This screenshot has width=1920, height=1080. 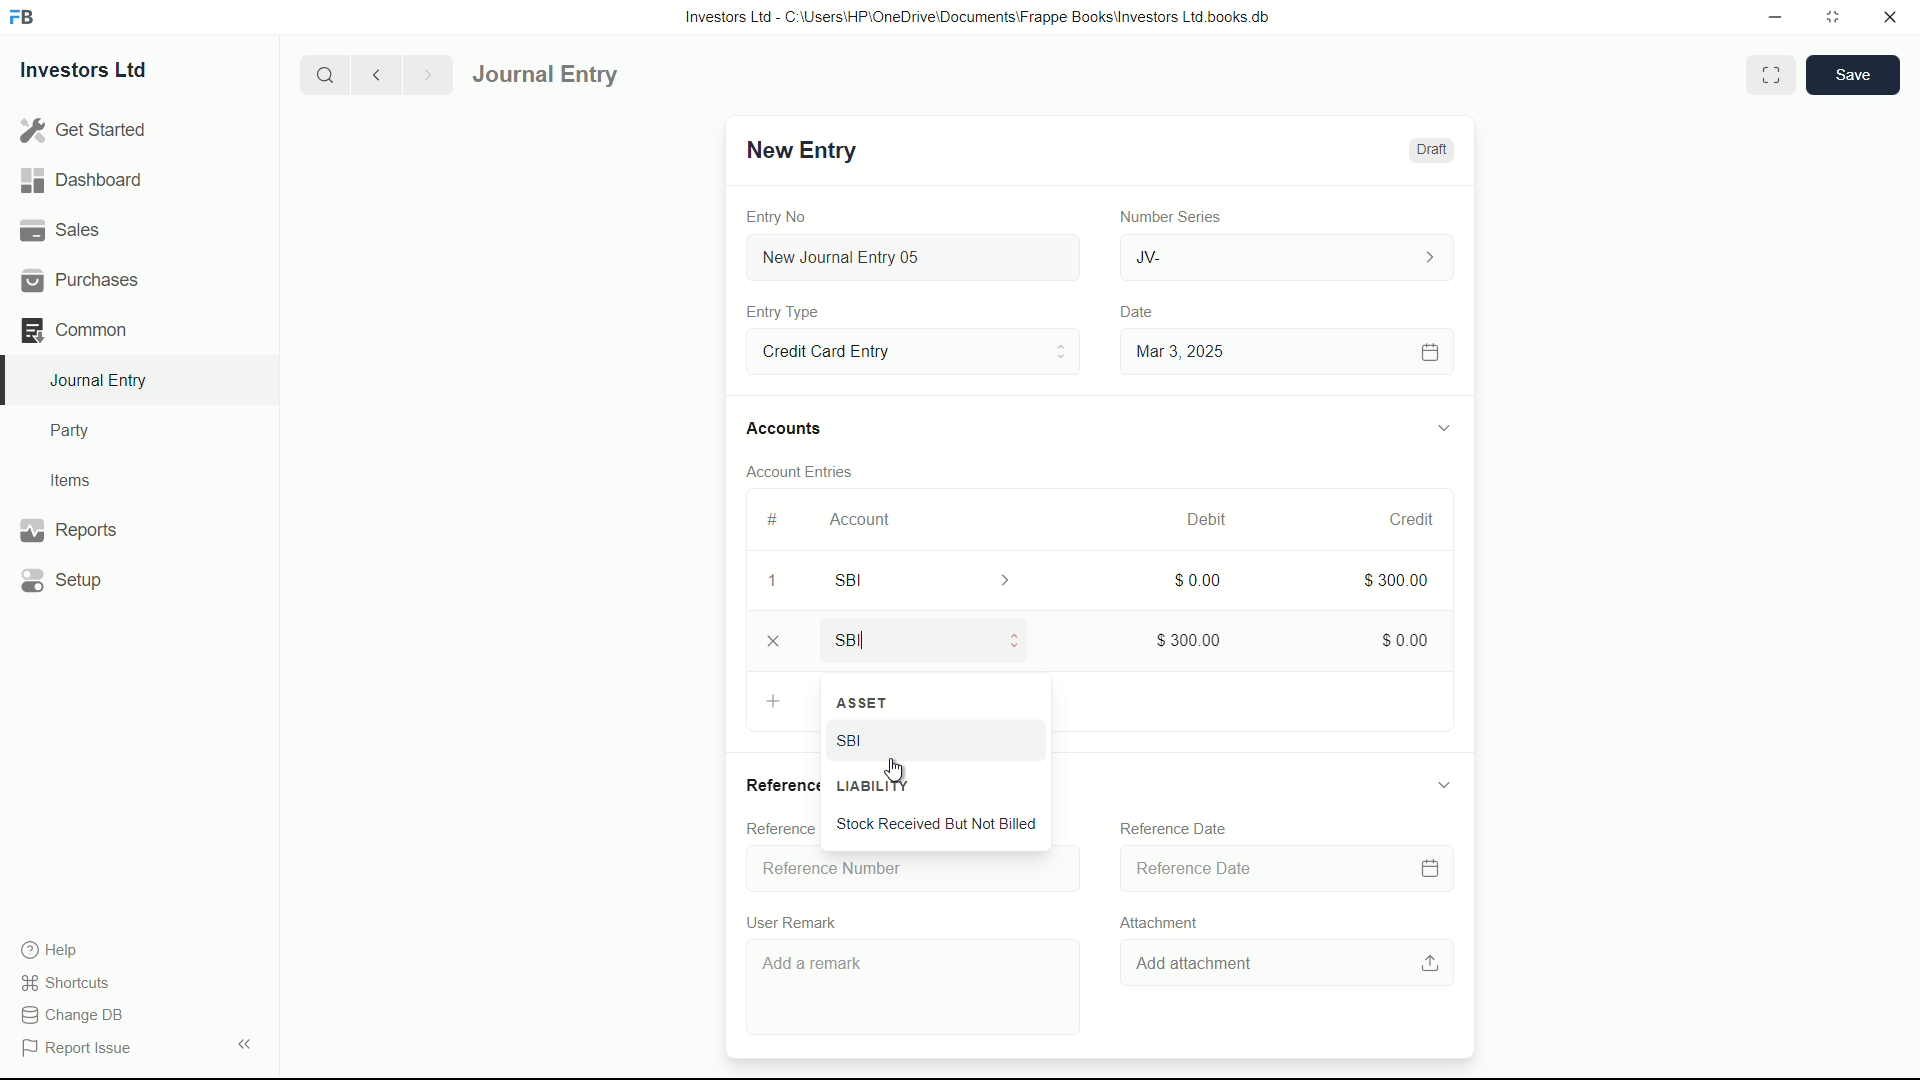 I want to click on Debit, so click(x=1198, y=520).